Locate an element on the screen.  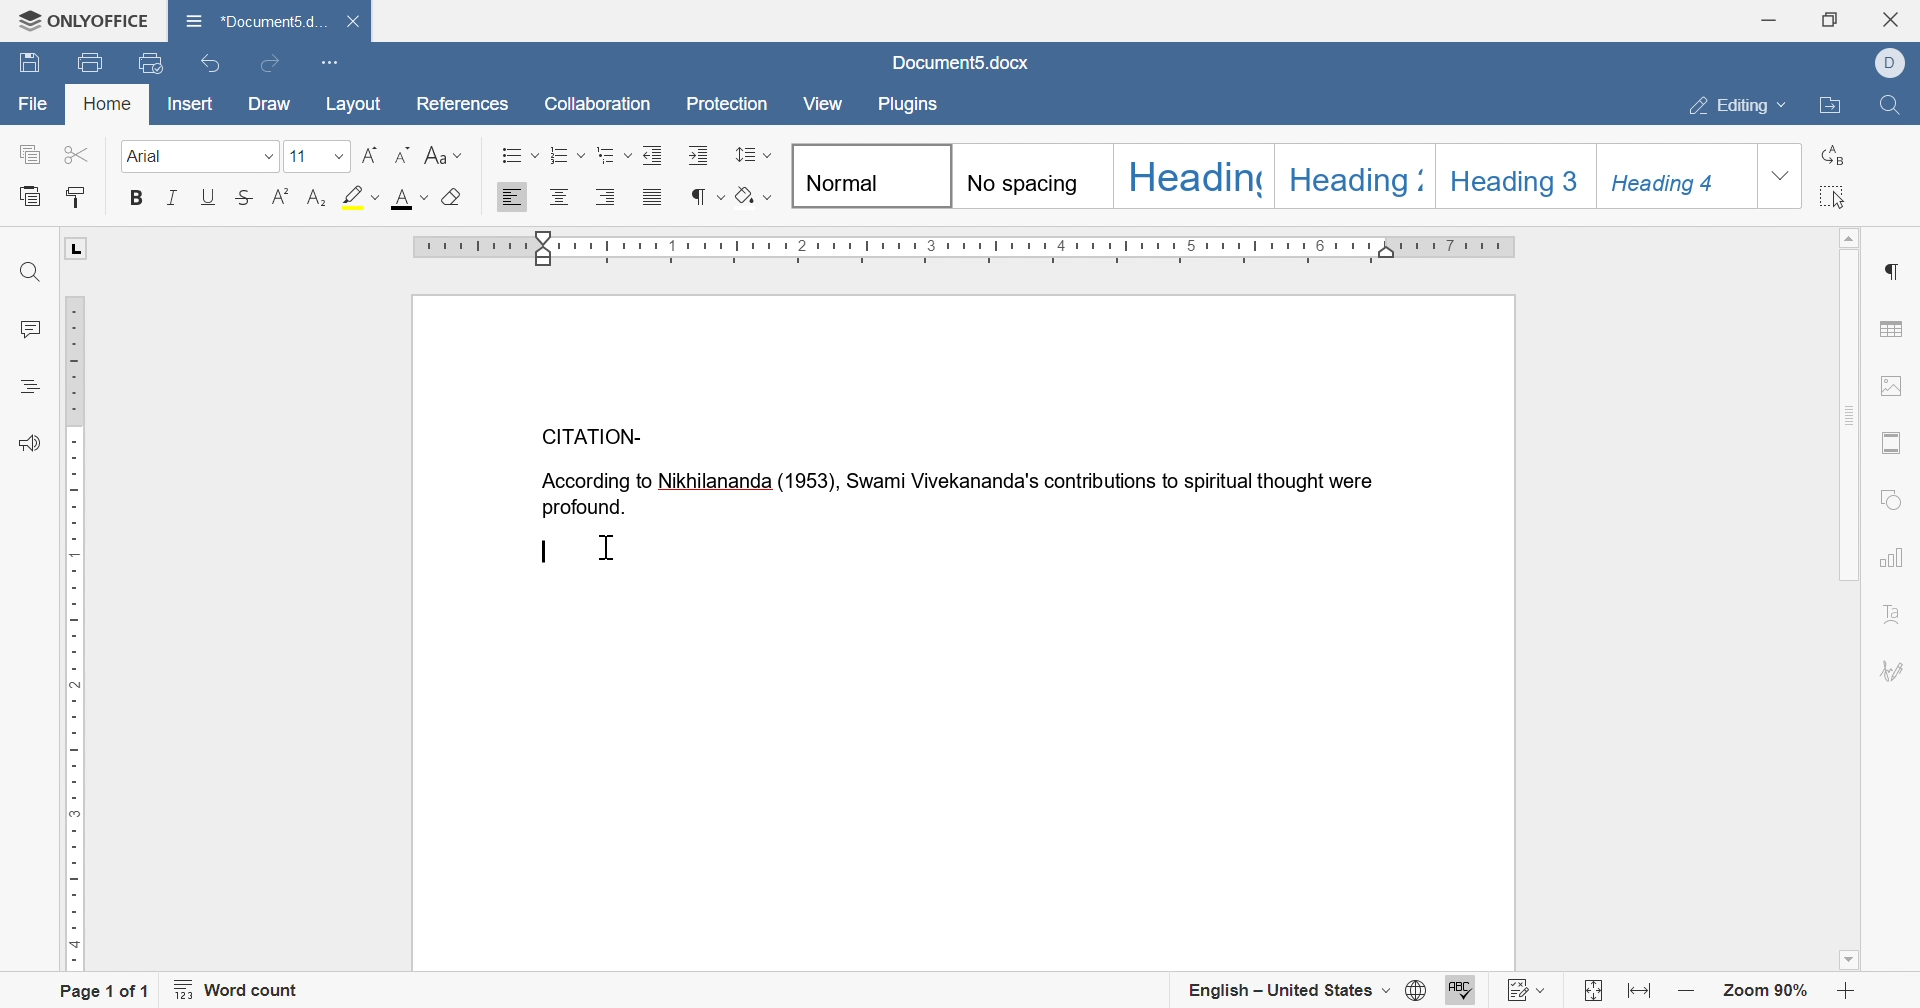
copy style is located at coordinates (71, 199).